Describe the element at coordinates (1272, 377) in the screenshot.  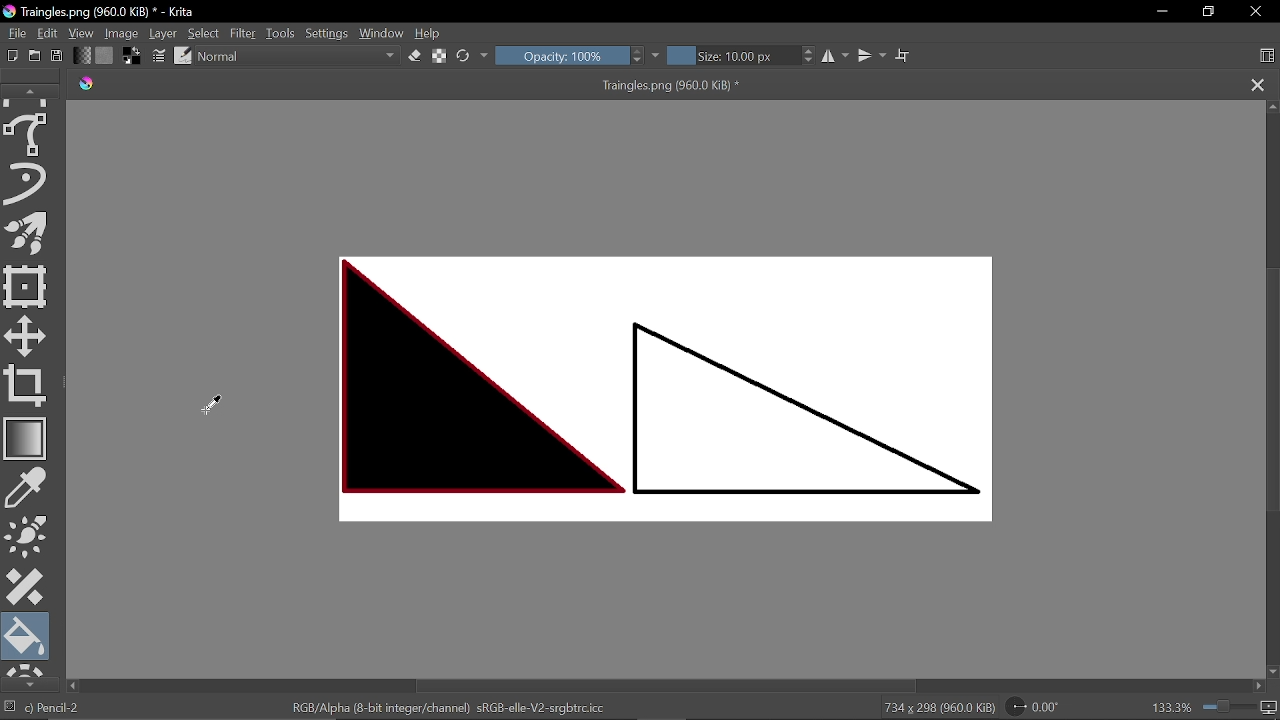
I see `vertical scroll bar` at that location.